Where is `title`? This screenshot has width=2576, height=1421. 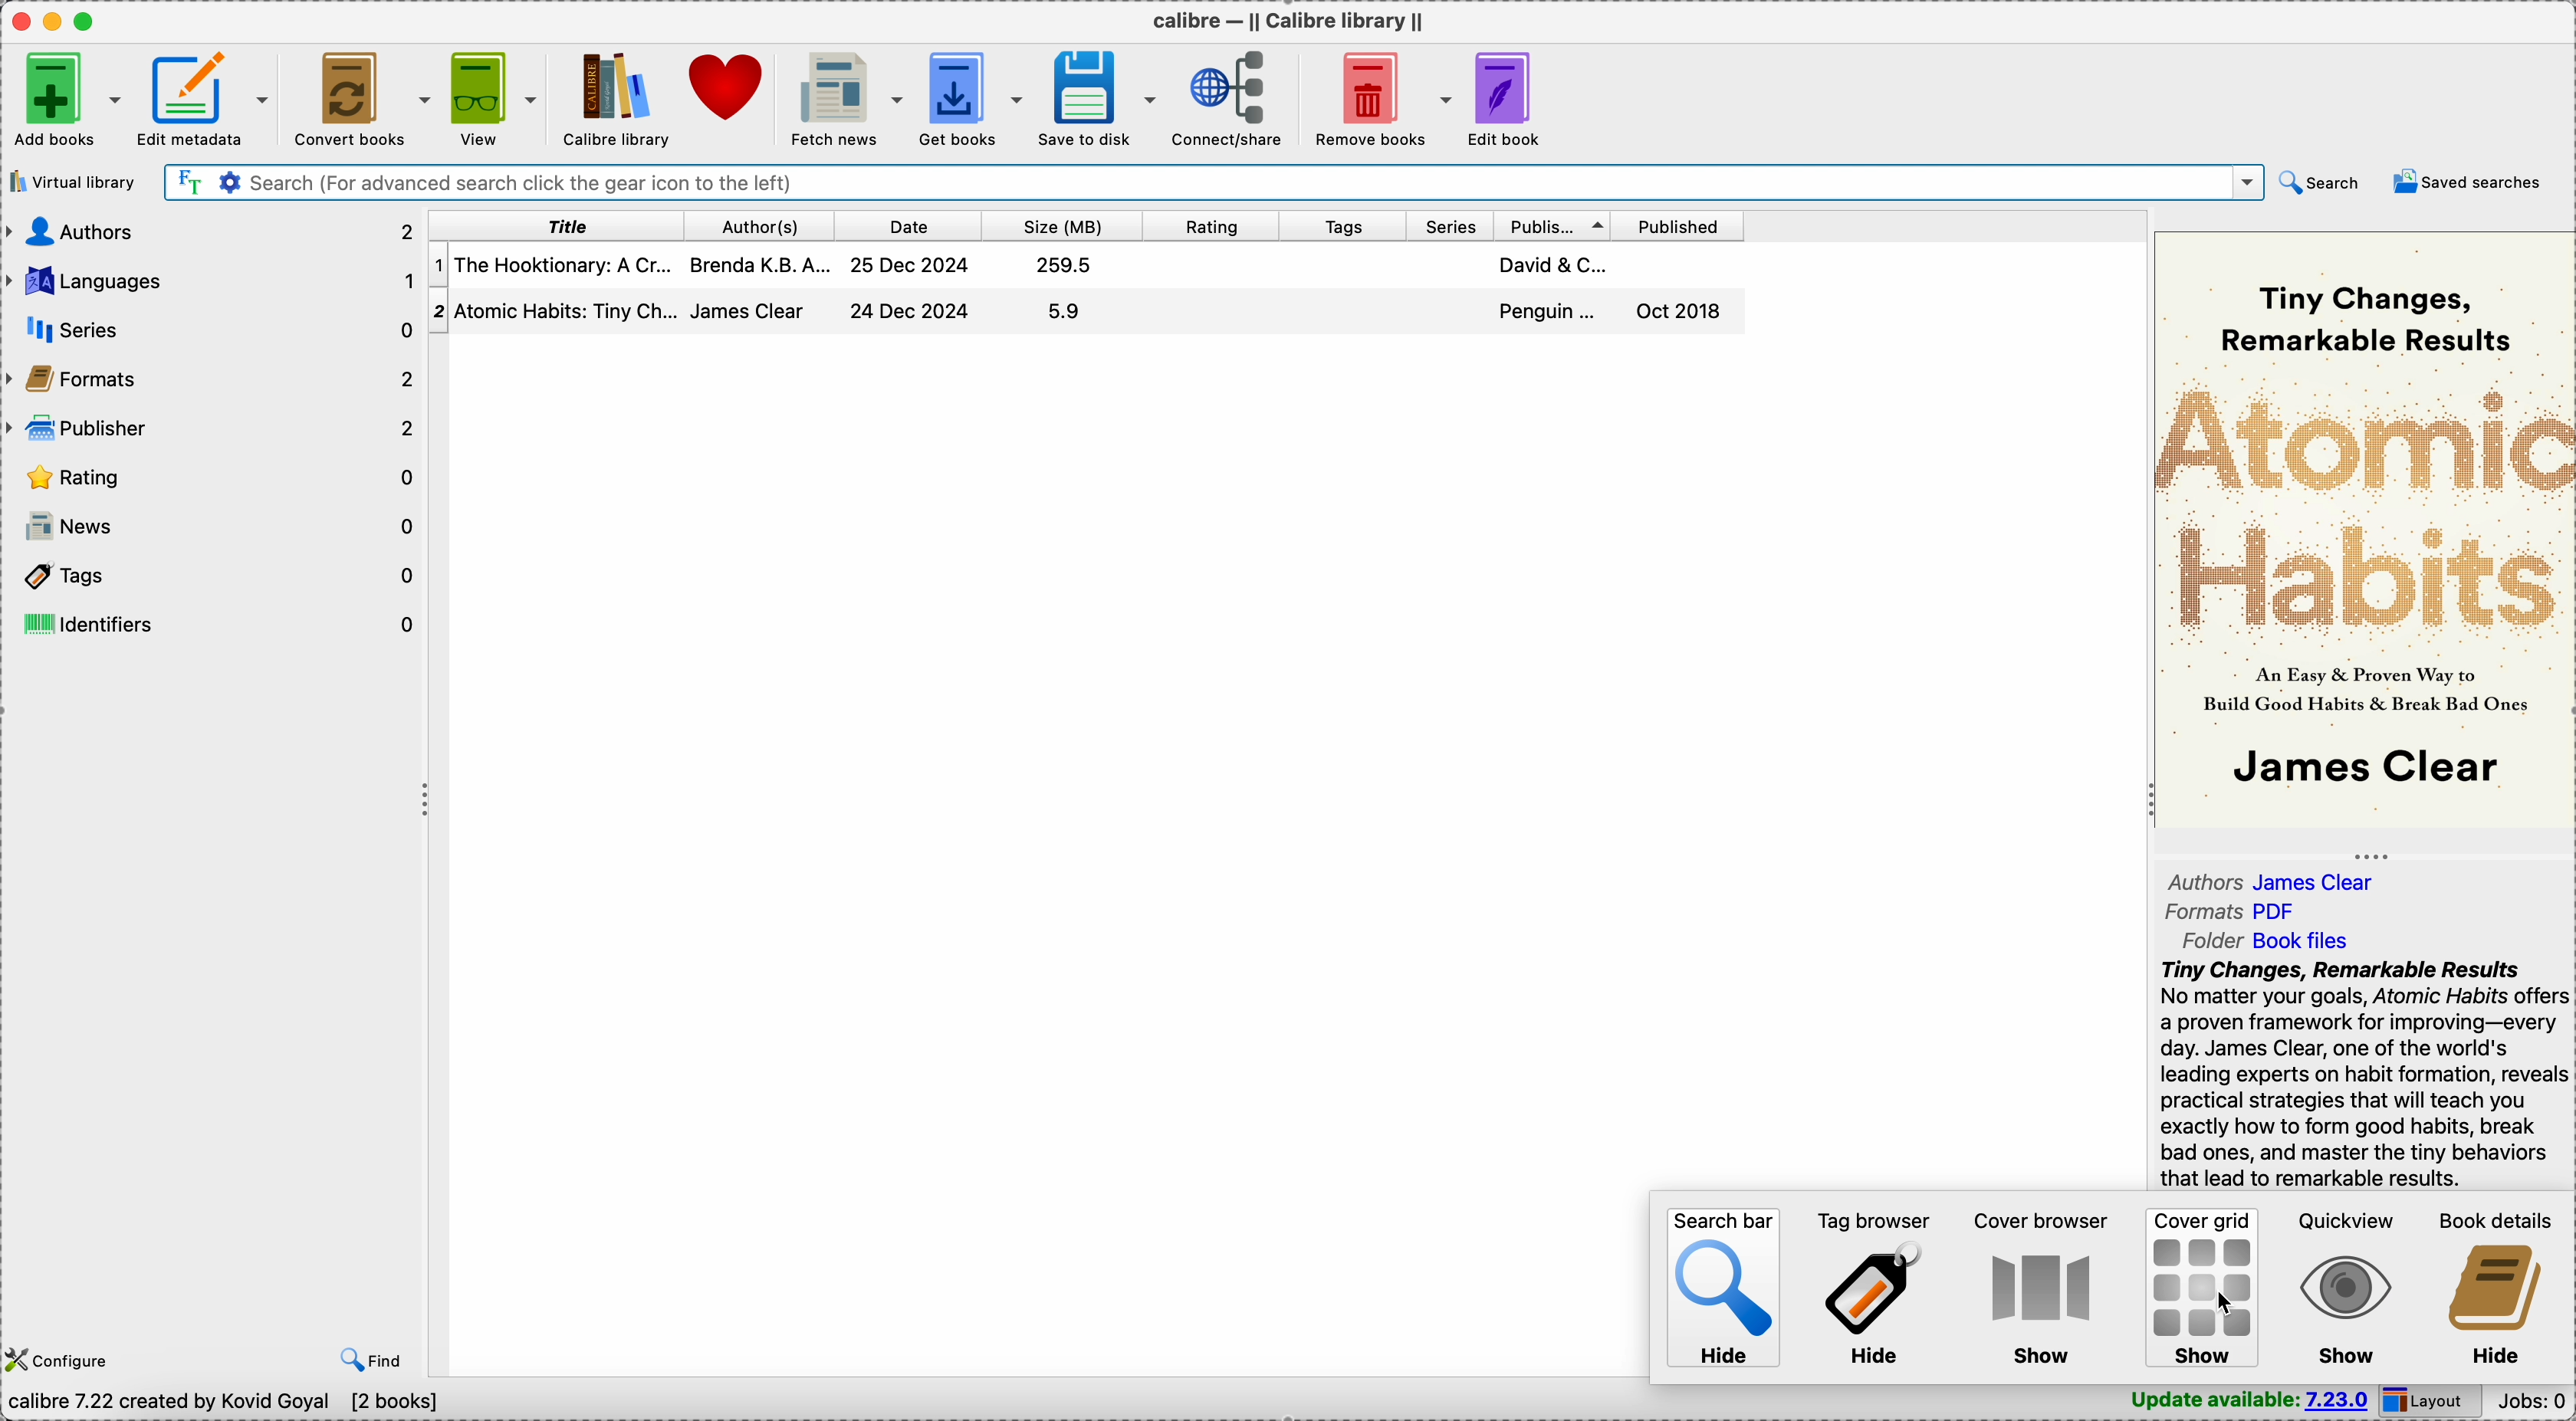
title is located at coordinates (556, 226).